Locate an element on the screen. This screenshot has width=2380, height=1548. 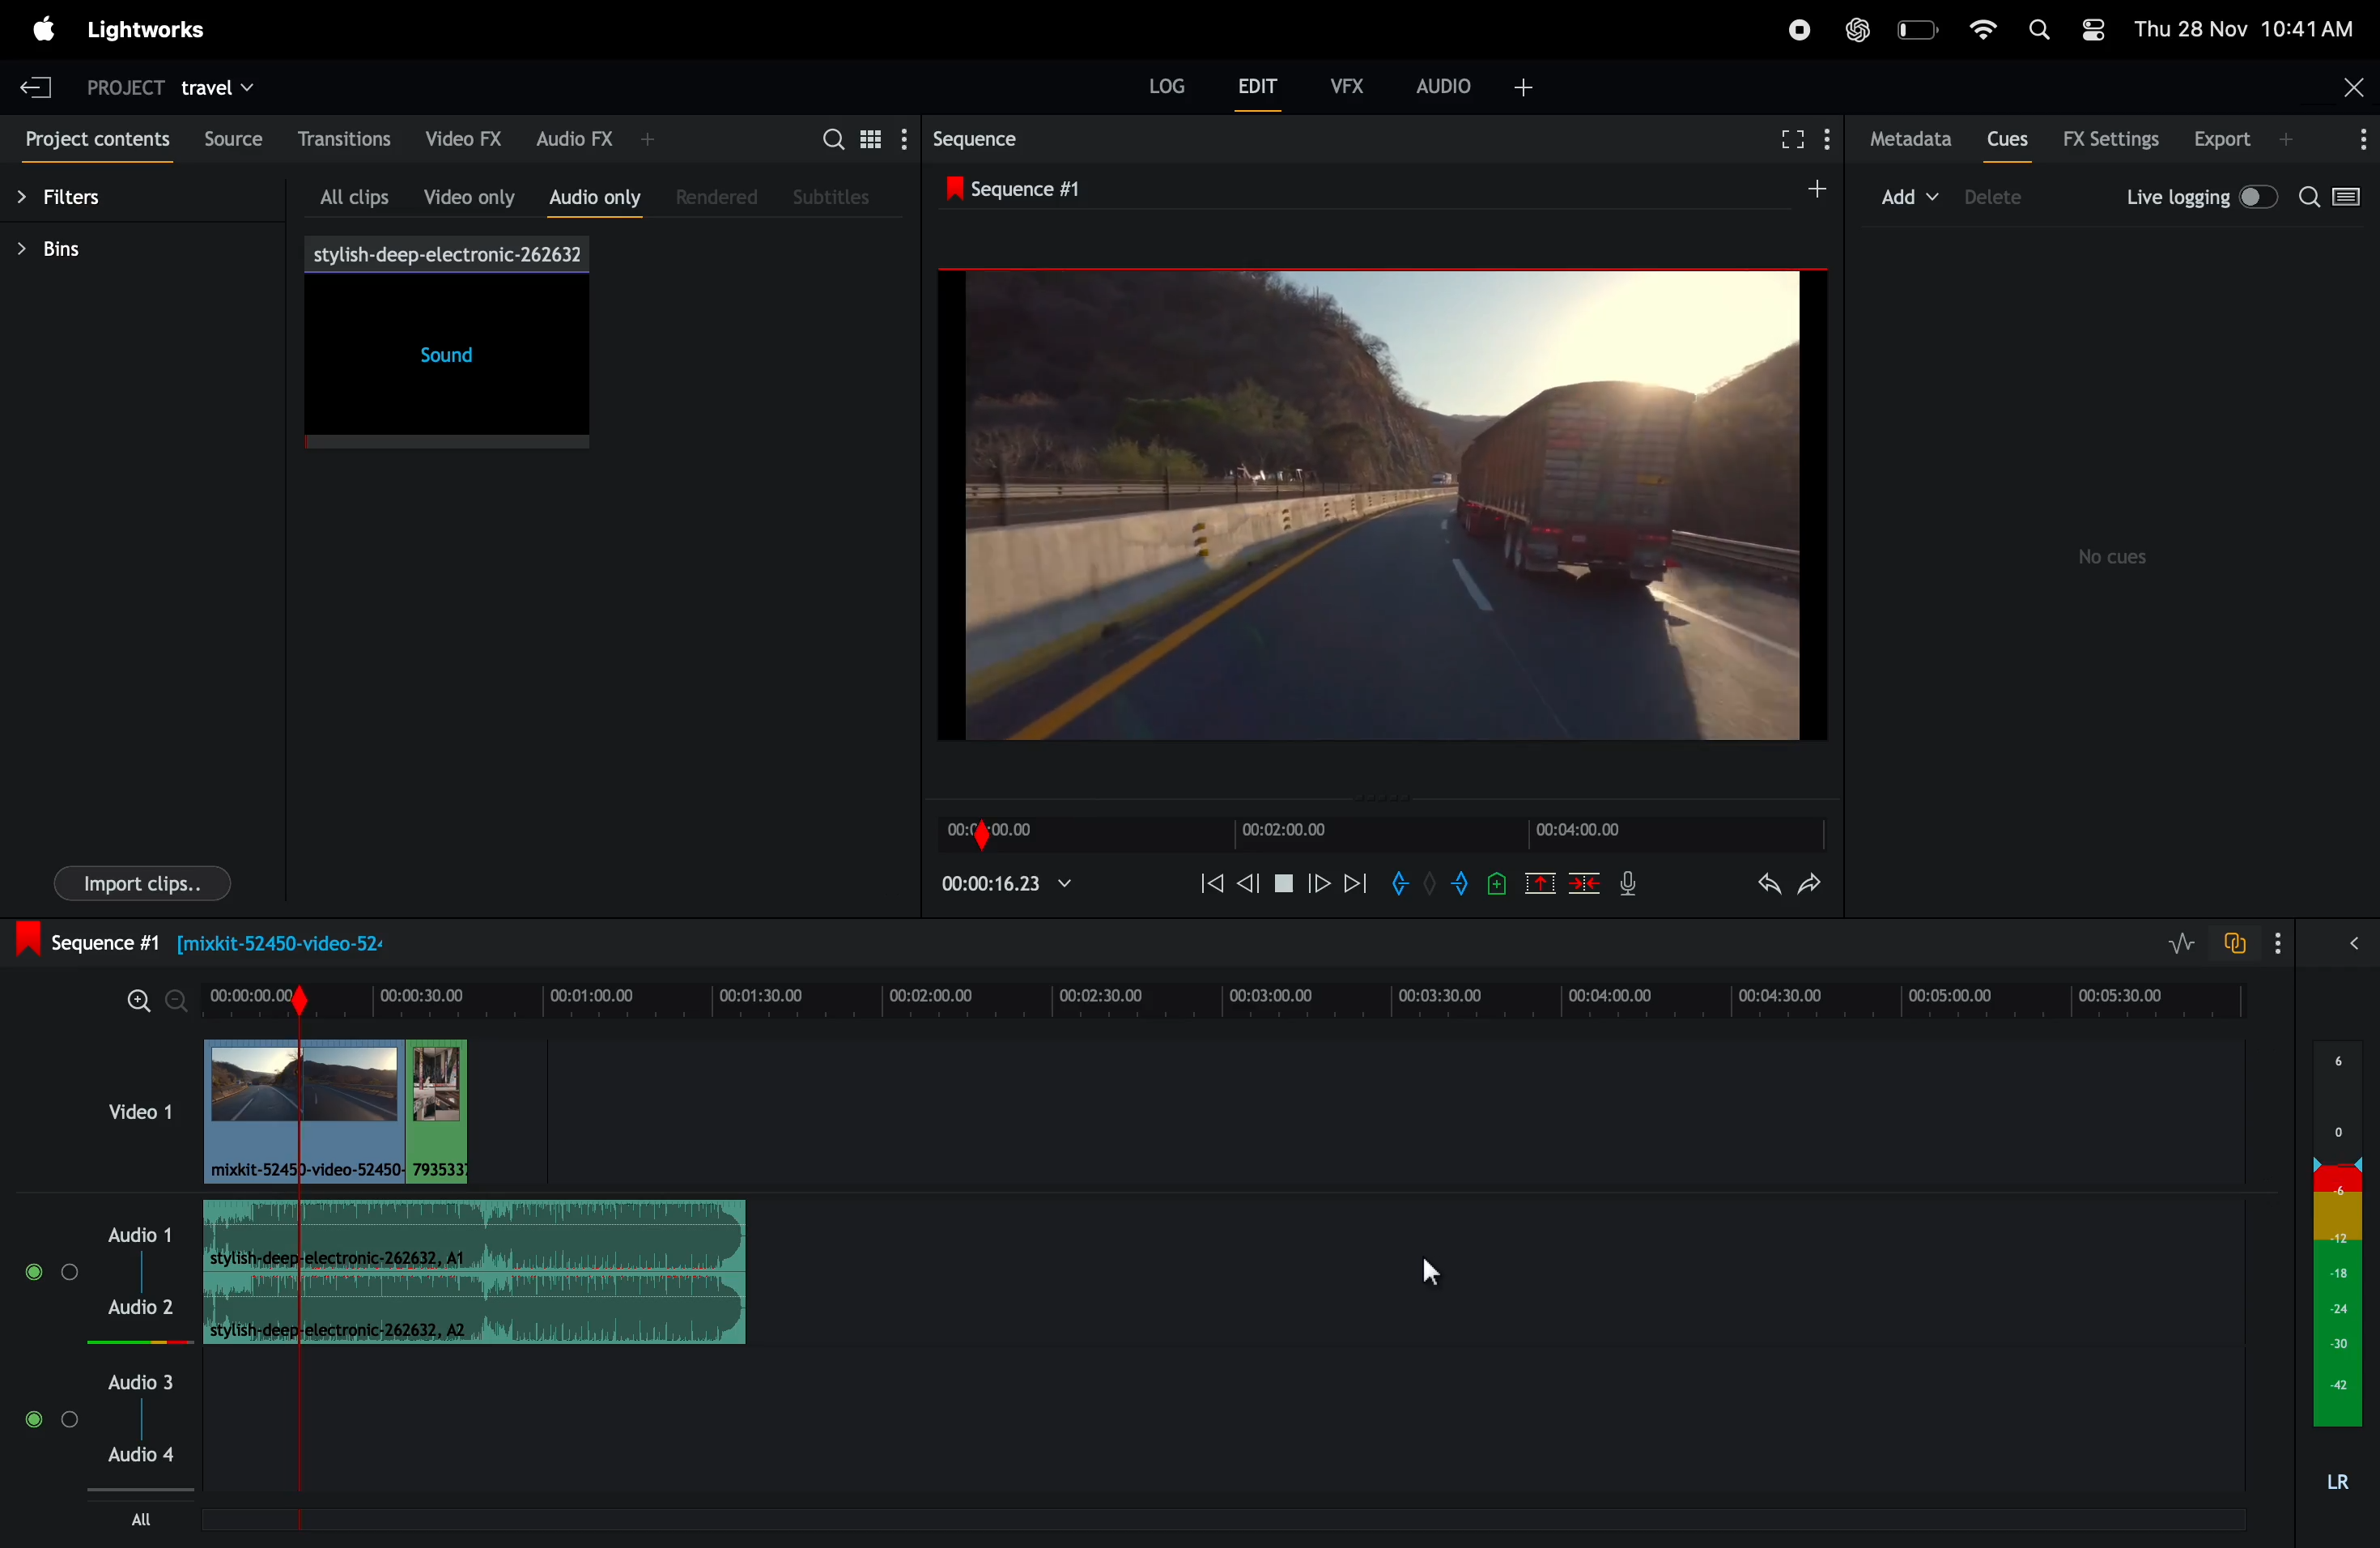
audio 3 is located at coordinates (143, 1379).